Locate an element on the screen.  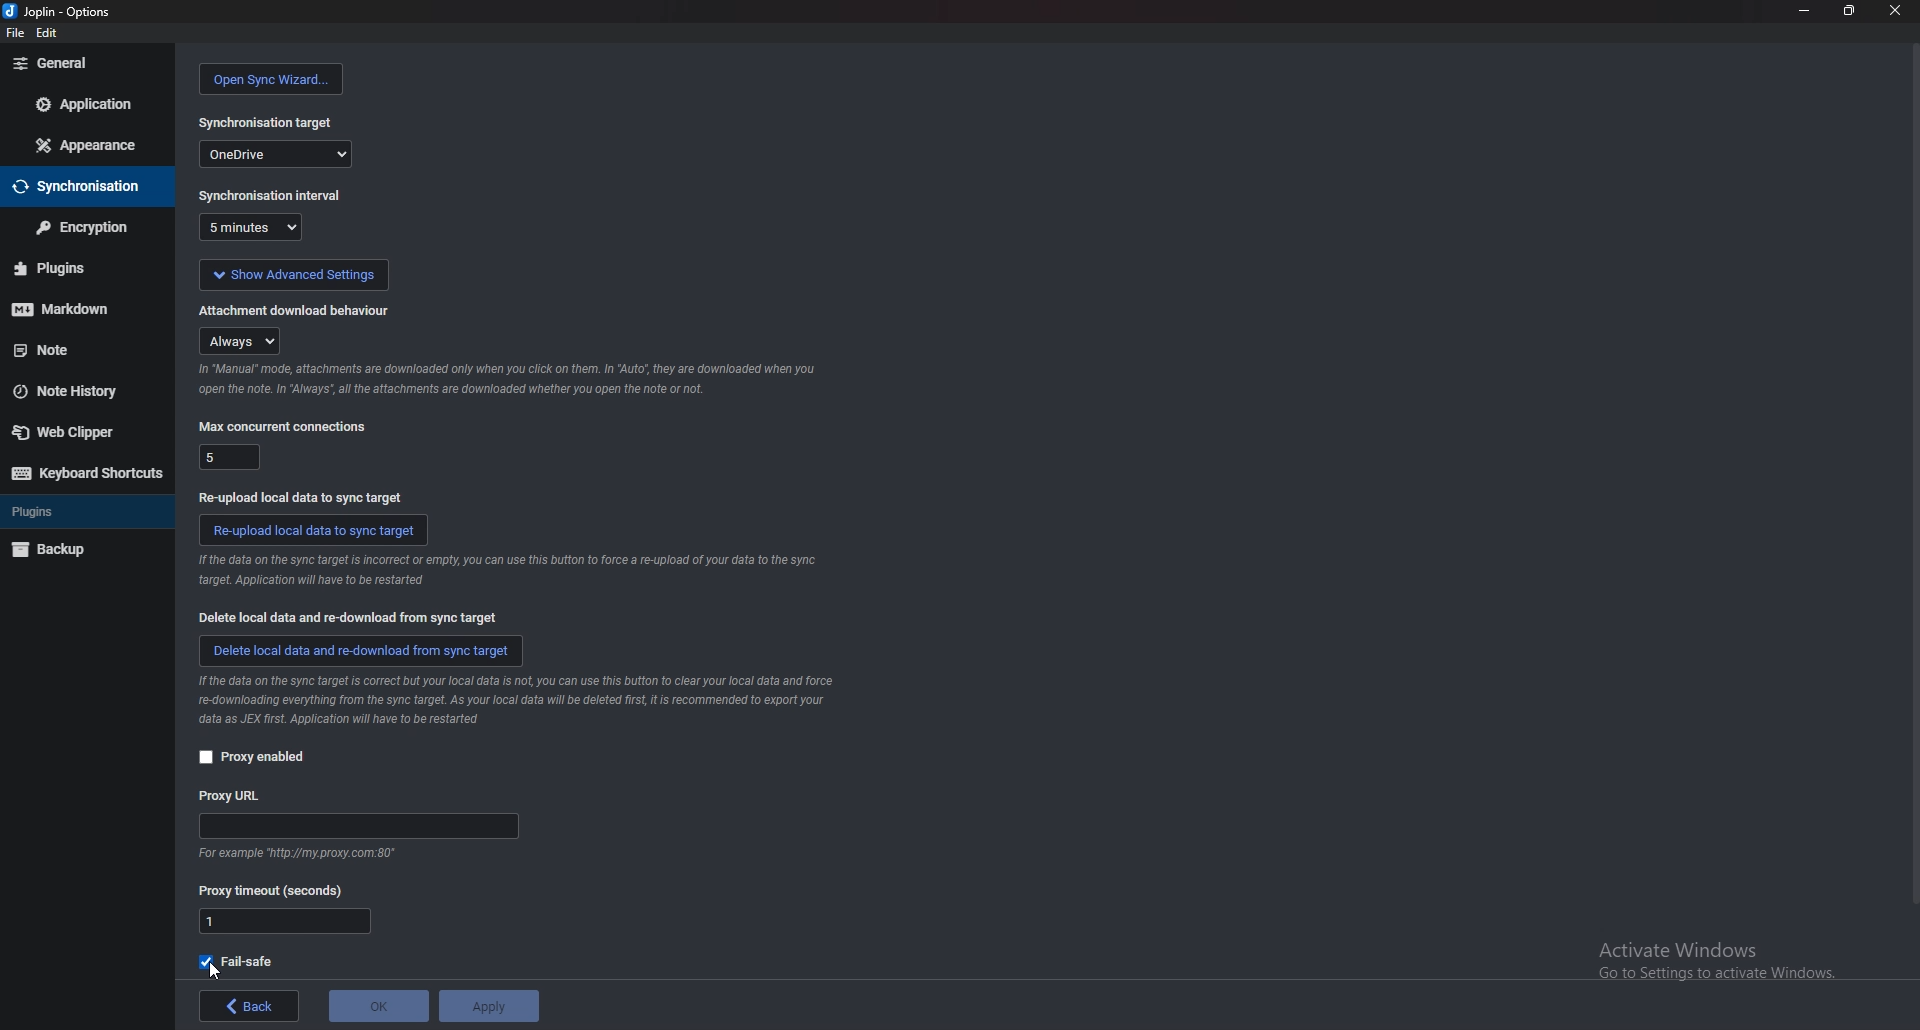
info is located at coordinates (306, 853).